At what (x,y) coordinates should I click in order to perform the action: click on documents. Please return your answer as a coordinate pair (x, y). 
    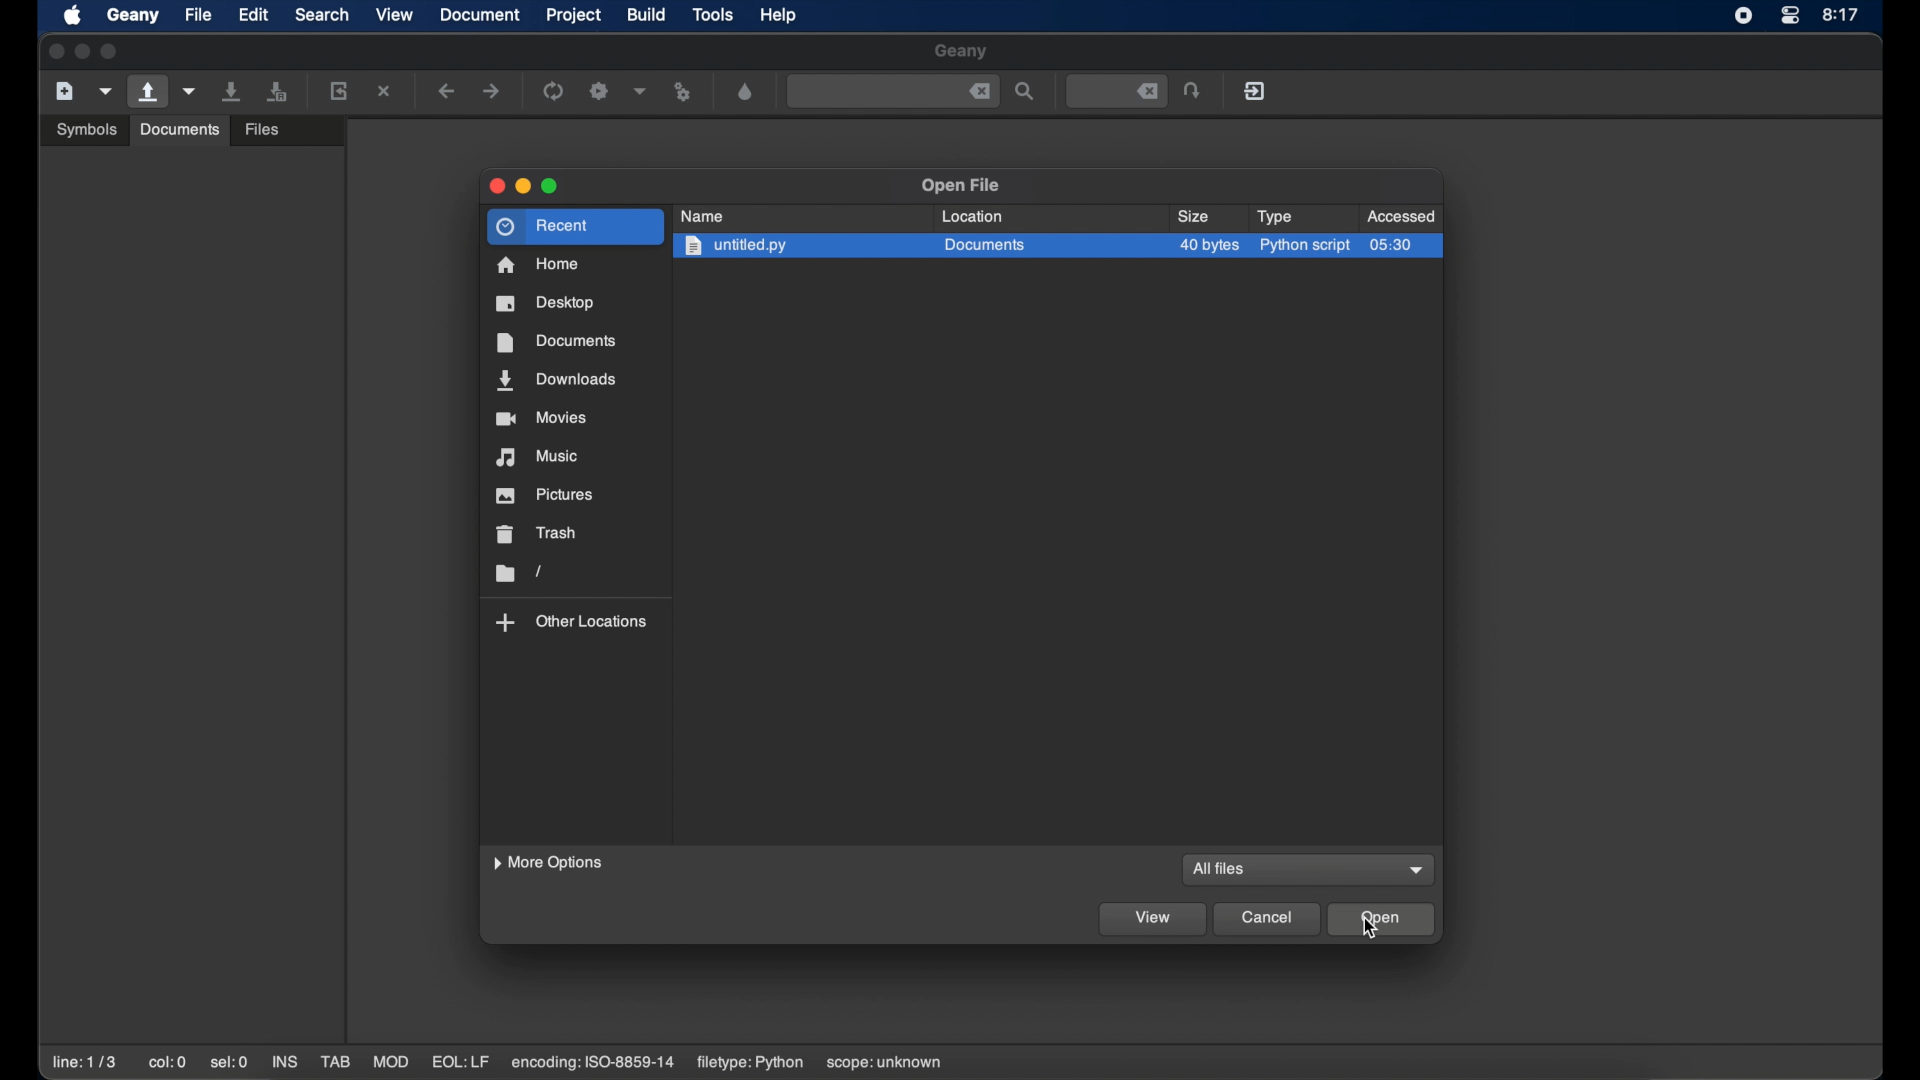
    Looking at the image, I should click on (180, 130).